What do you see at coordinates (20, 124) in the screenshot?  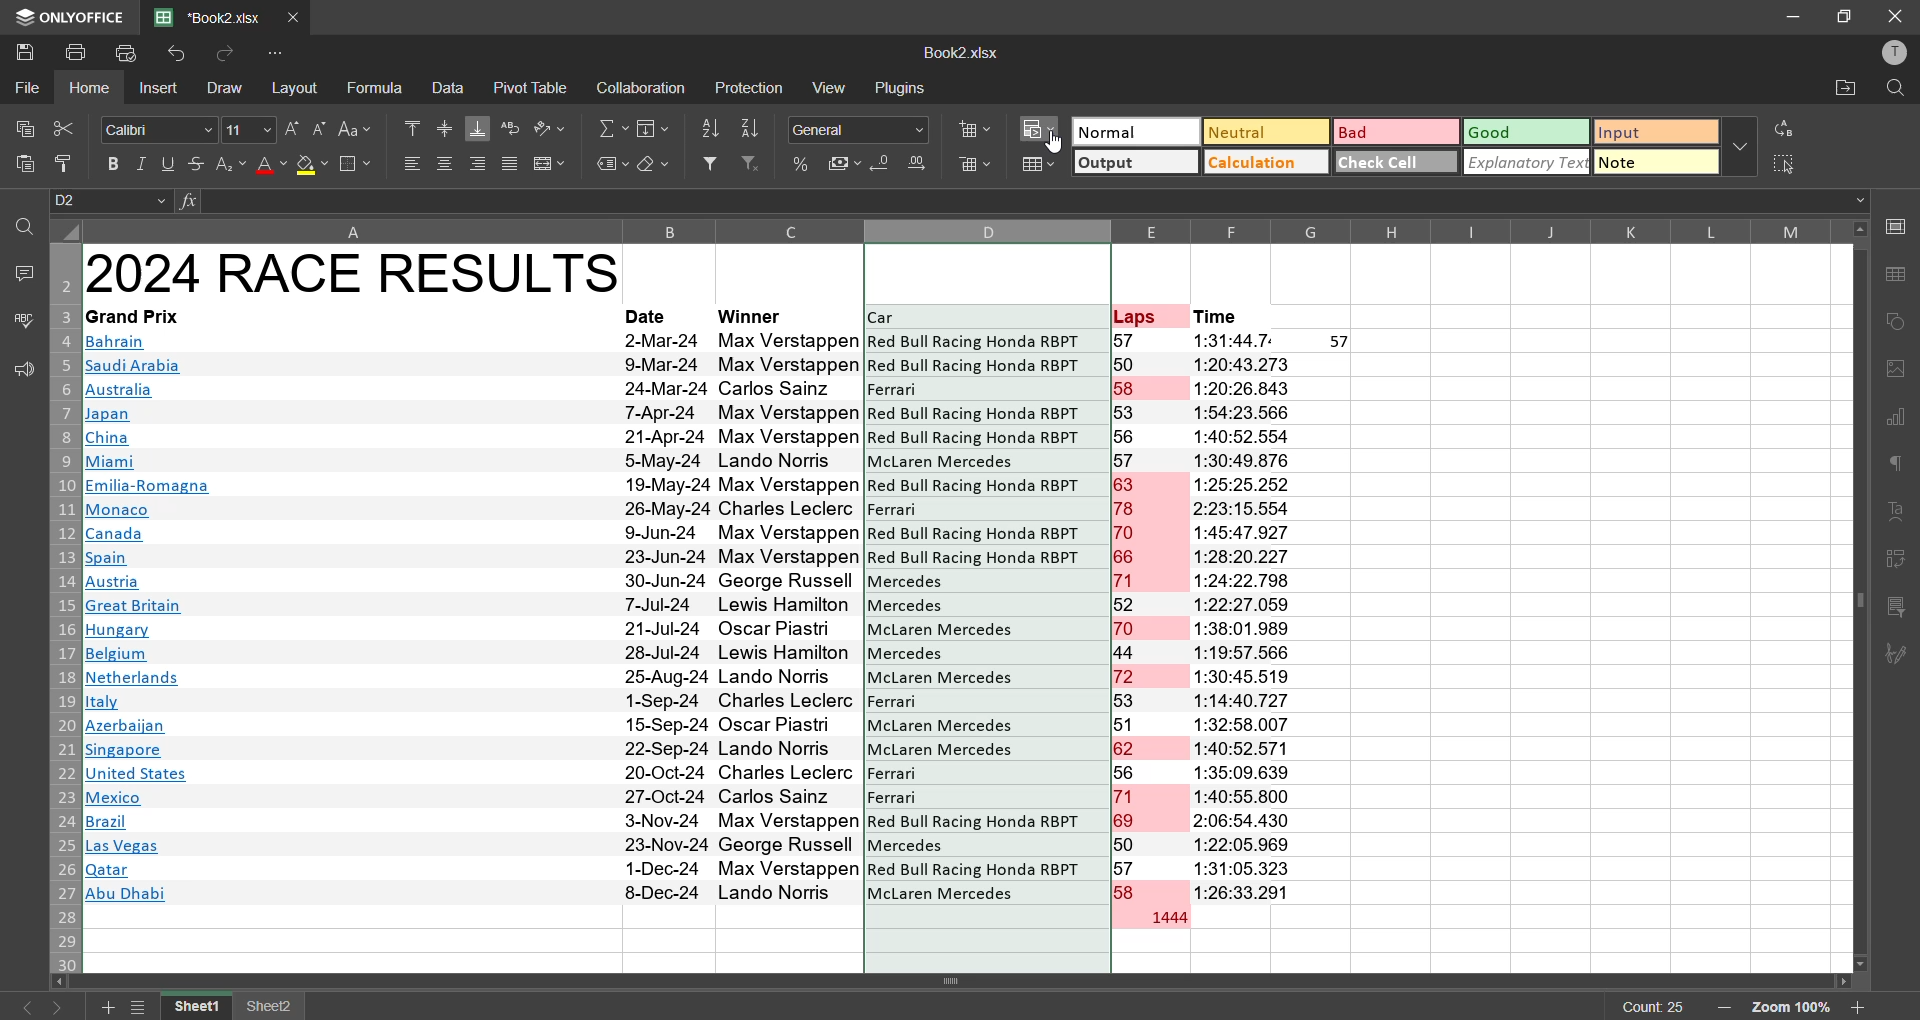 I see `copy` at bounding box center [20, 124].